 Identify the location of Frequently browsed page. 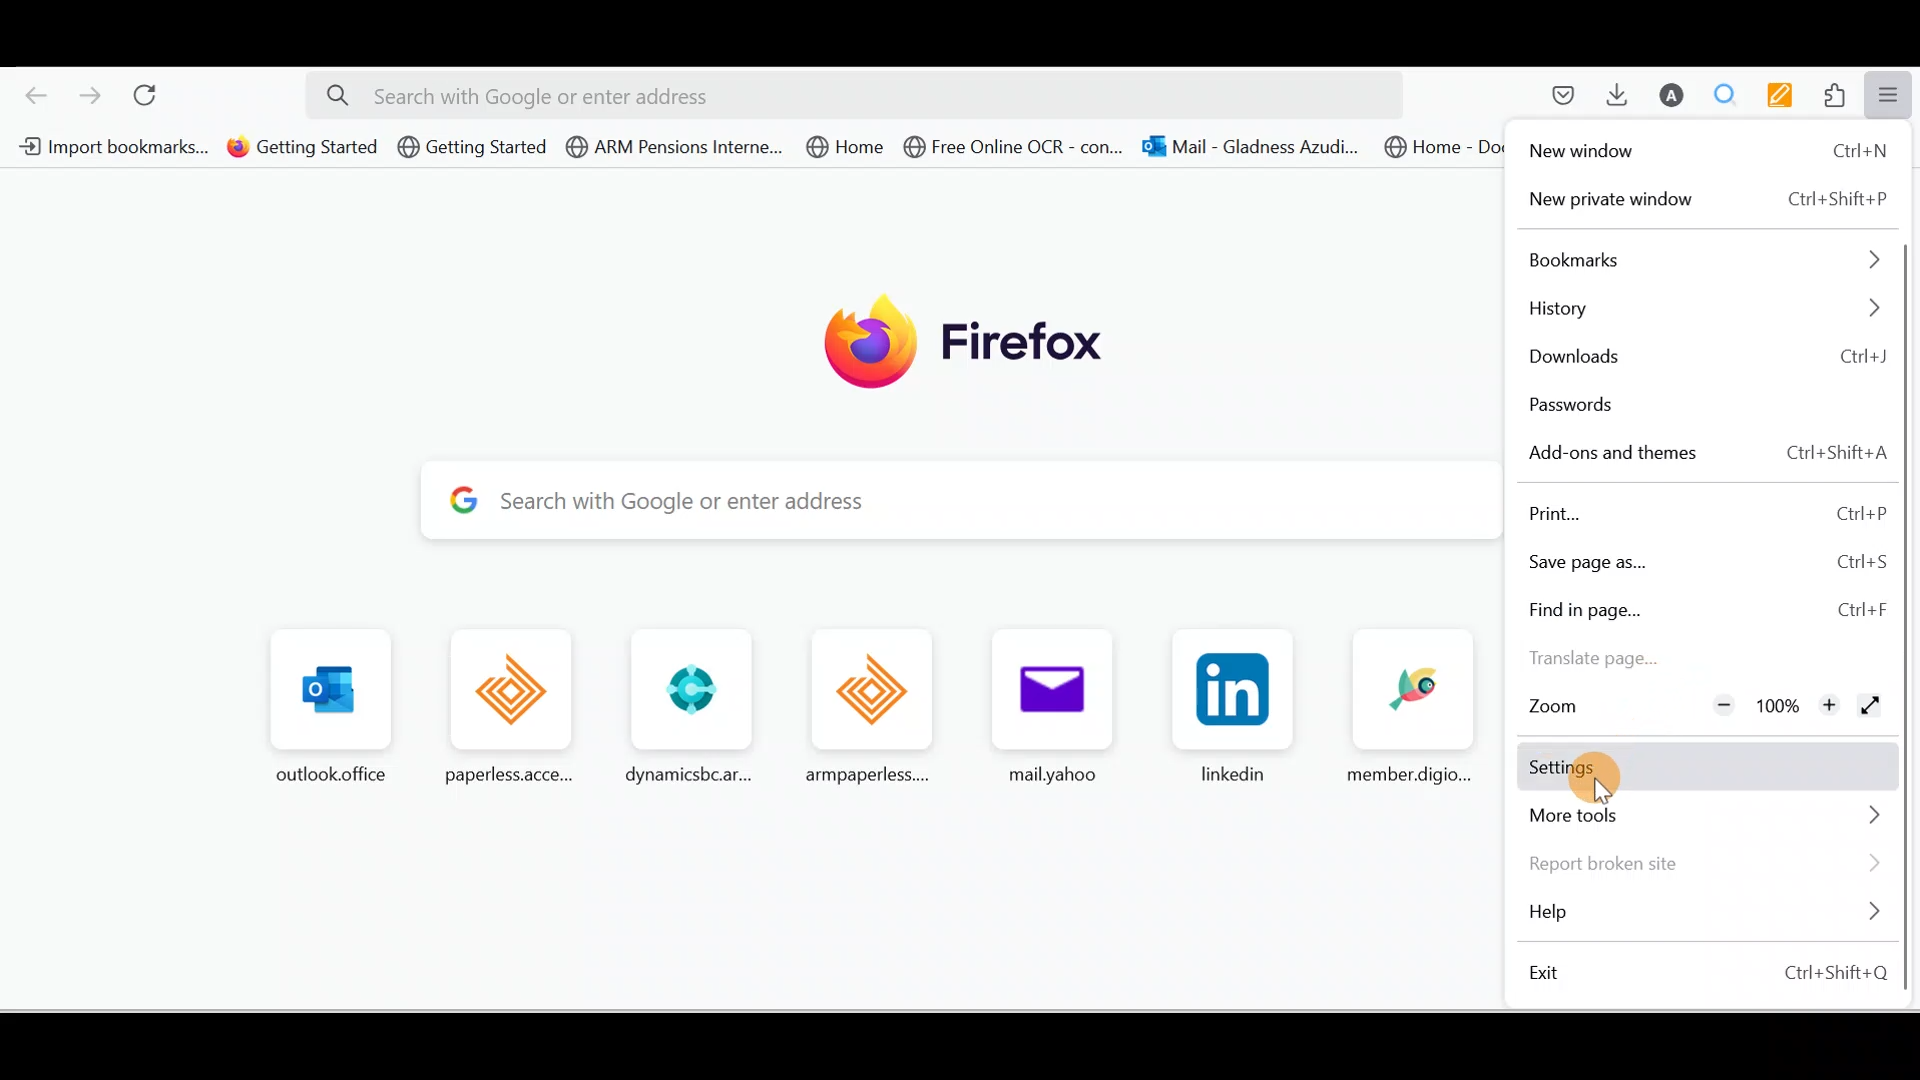
(856, 700).